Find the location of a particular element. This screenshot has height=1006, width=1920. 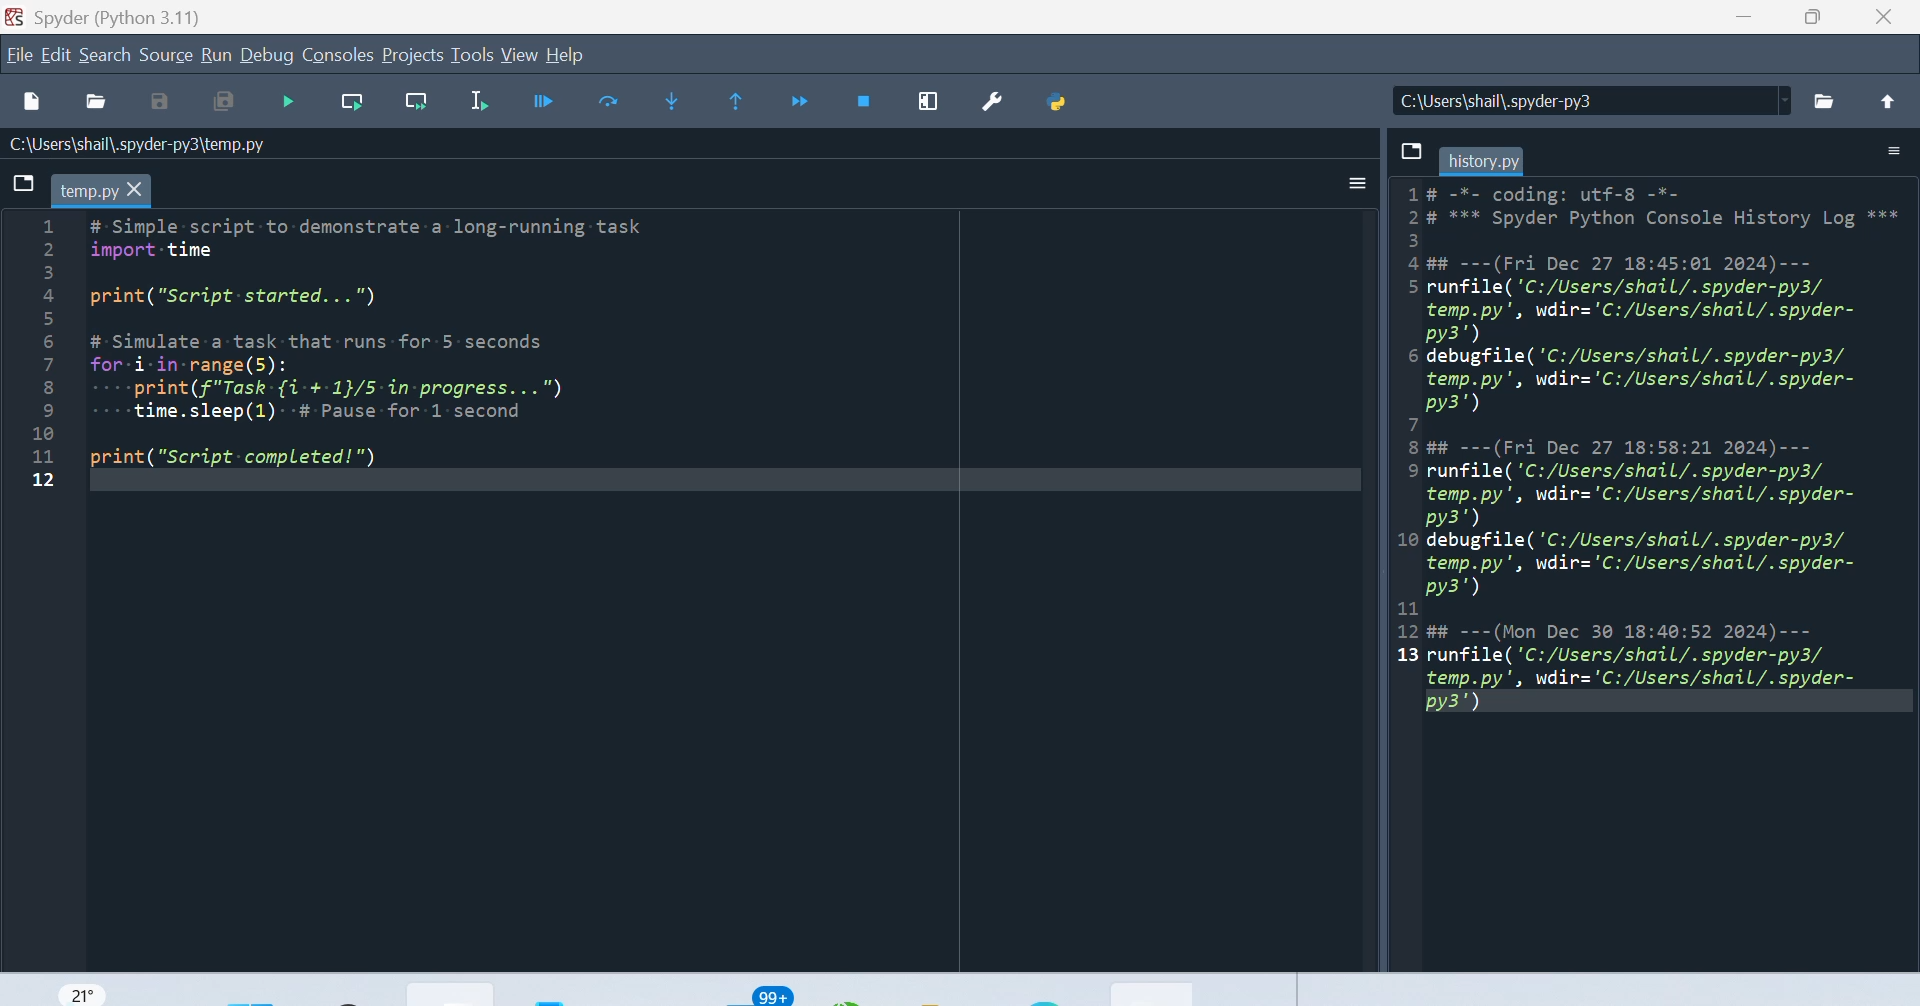

Line numbers is located at coordinates (29, 363).